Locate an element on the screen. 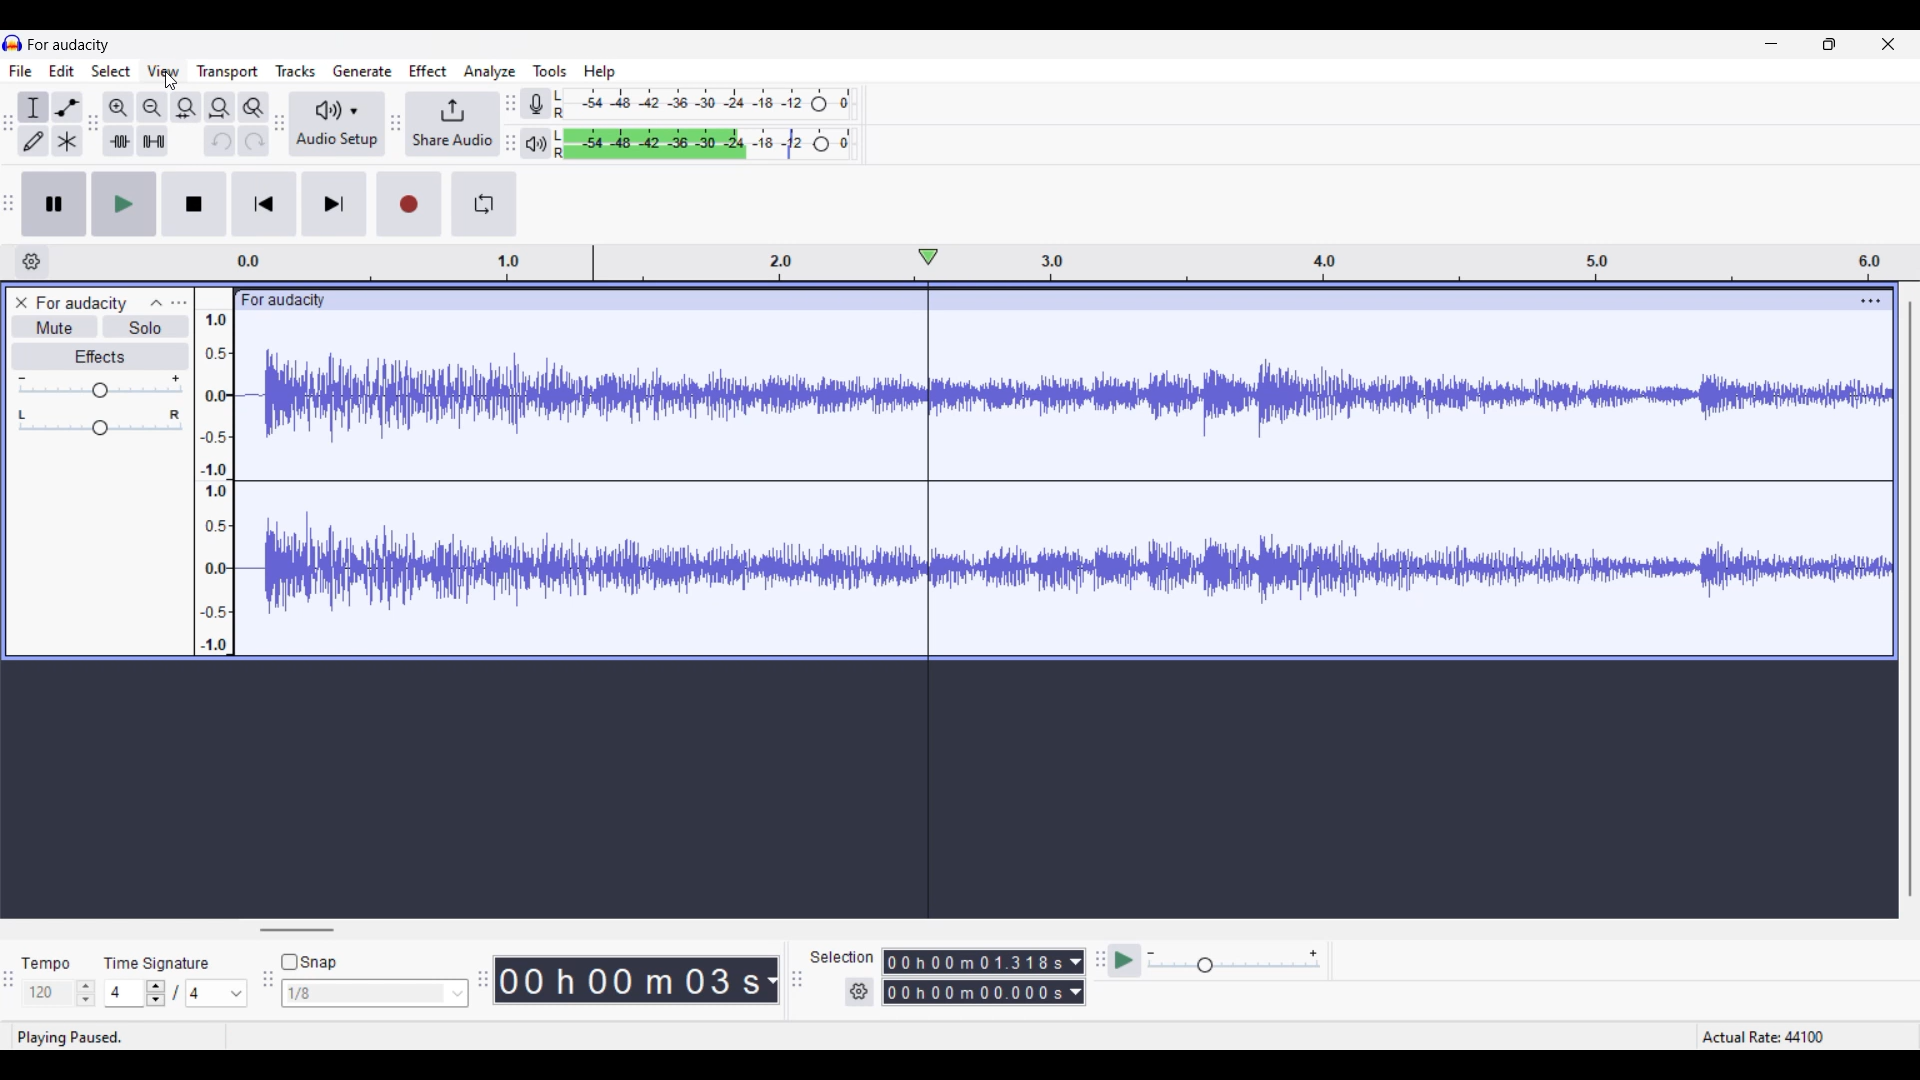  Solo is located at coordinates (146, 328).